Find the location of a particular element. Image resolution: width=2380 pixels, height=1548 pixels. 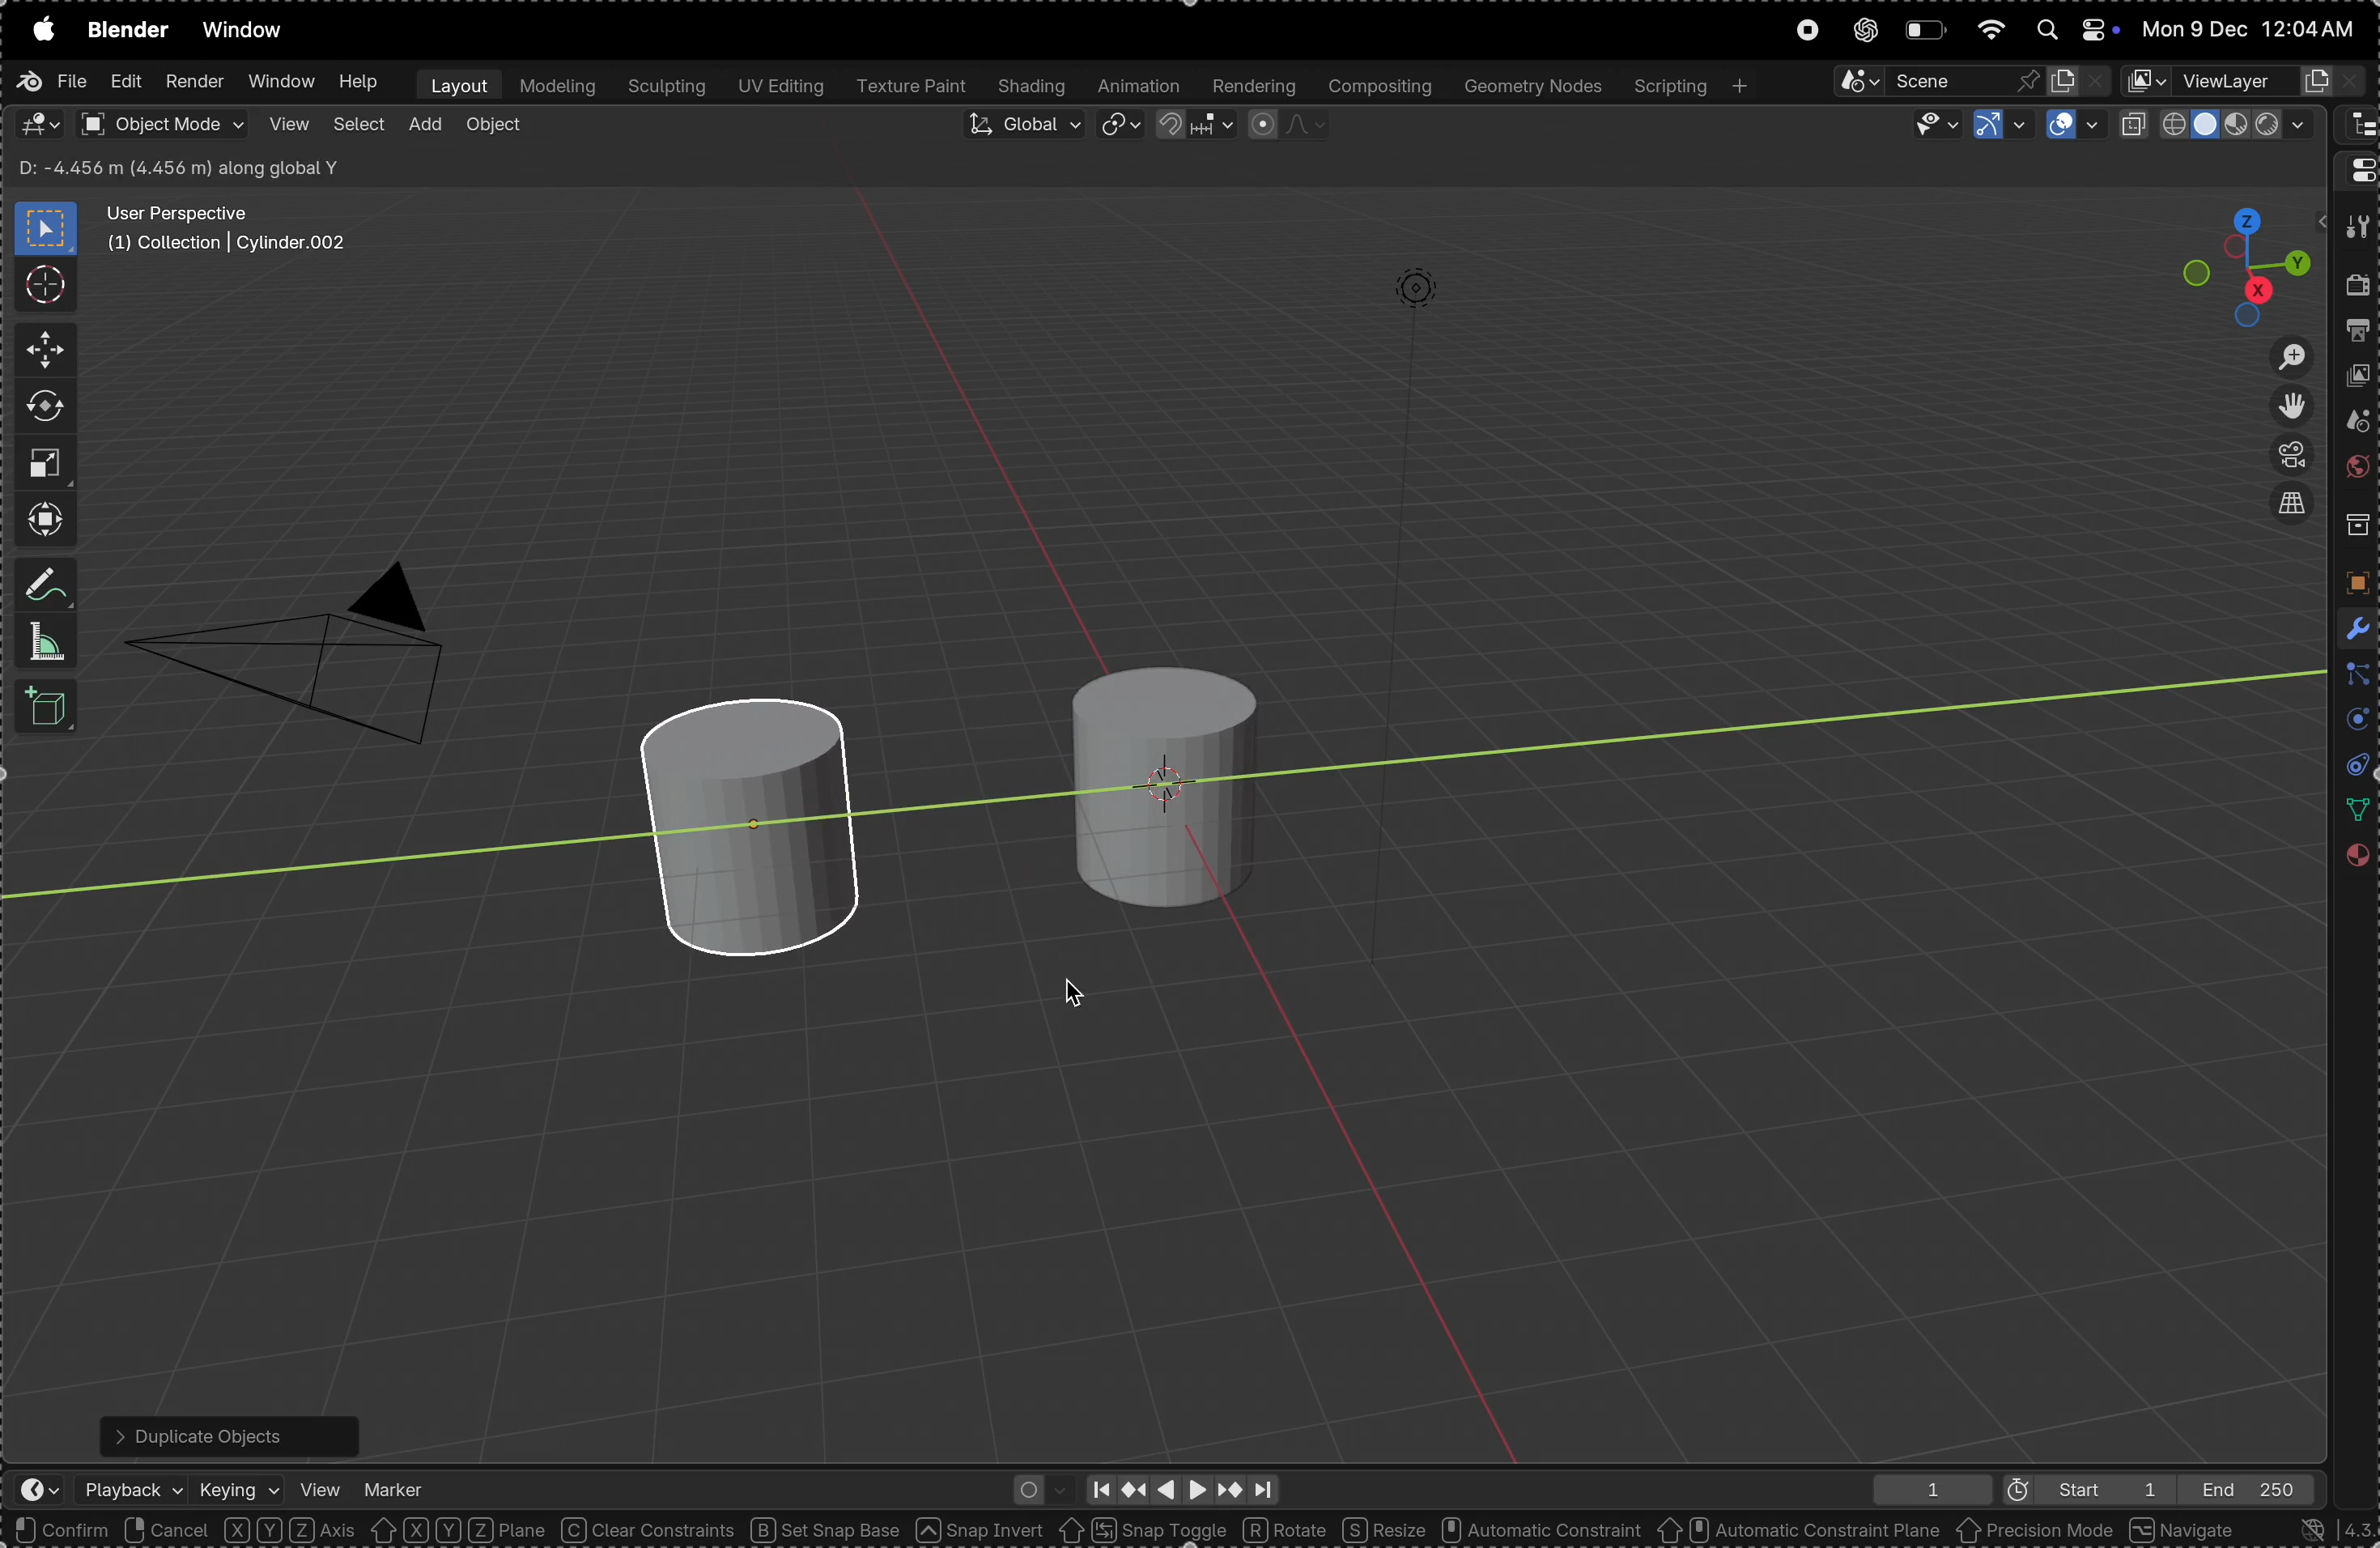

Global is located at coordinates (1021, 128).